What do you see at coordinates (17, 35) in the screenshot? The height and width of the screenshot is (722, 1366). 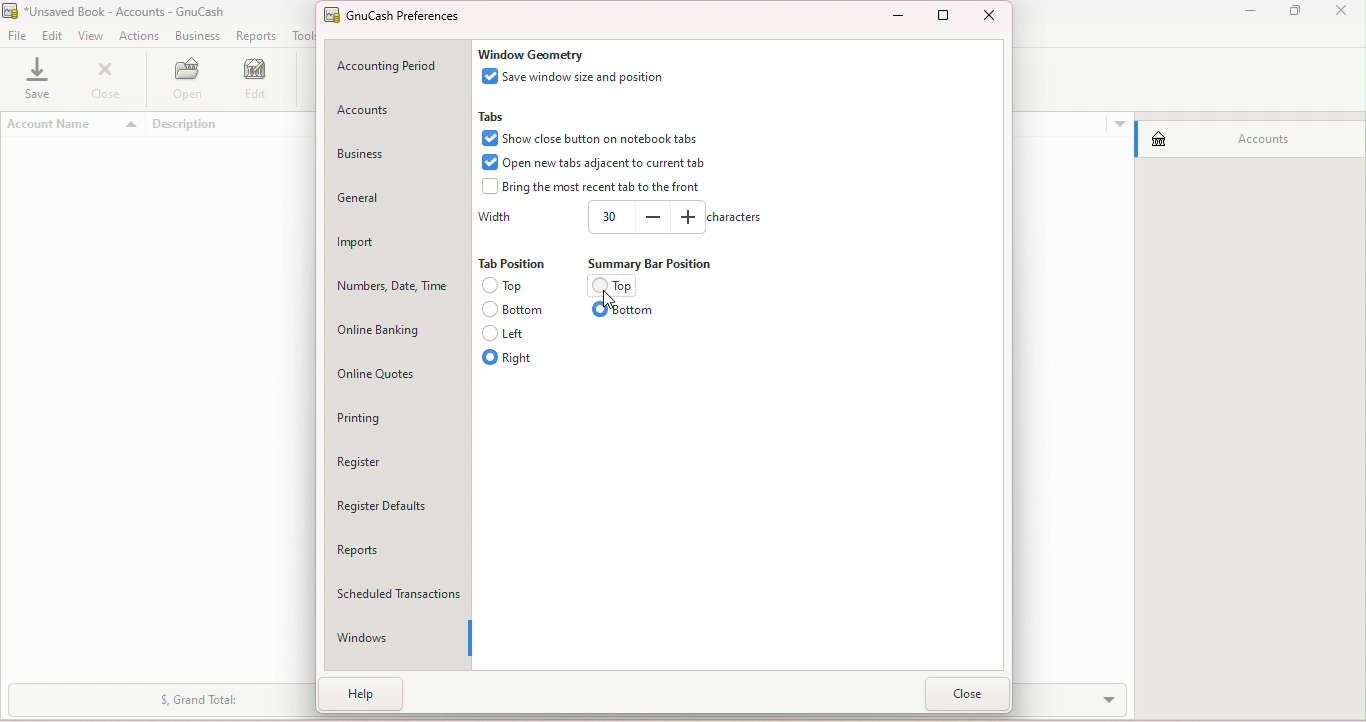 I see `File` at bounding box center [17, 35].